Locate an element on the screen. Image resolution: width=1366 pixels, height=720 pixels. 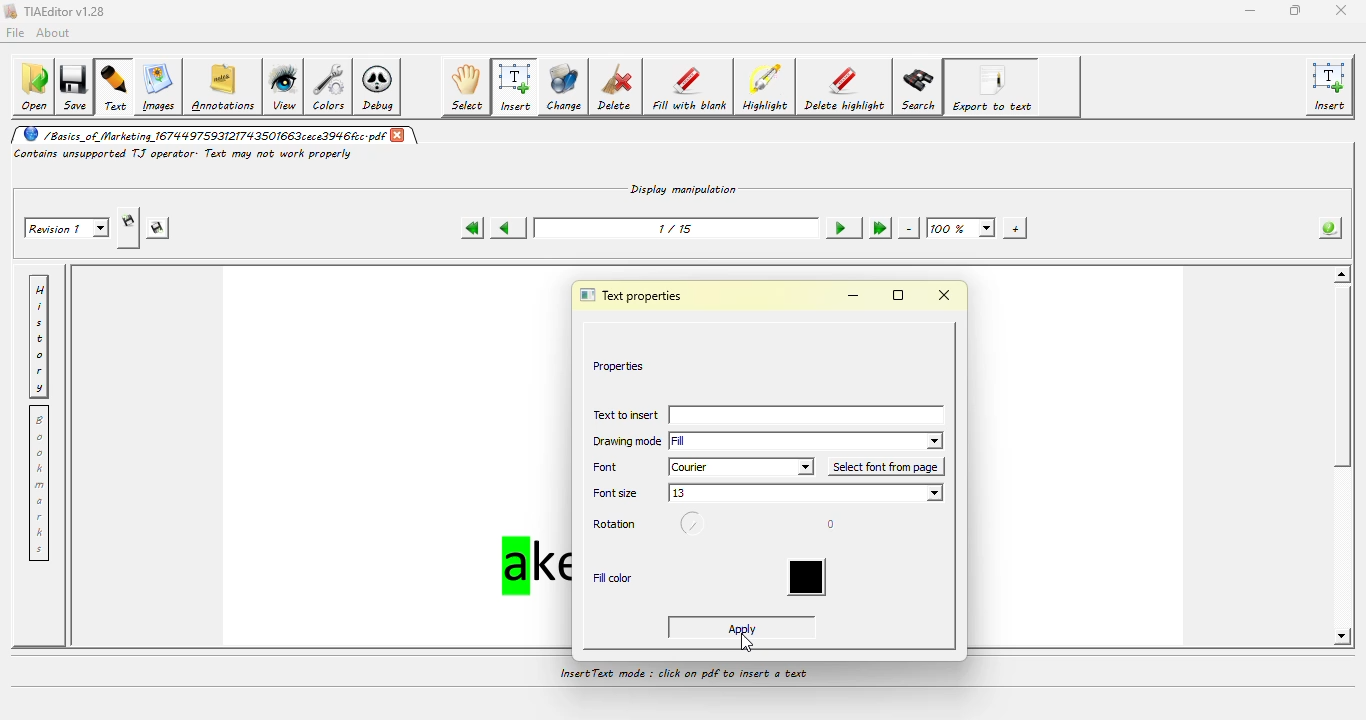
fill with blank is located at coordinates (690, 89).